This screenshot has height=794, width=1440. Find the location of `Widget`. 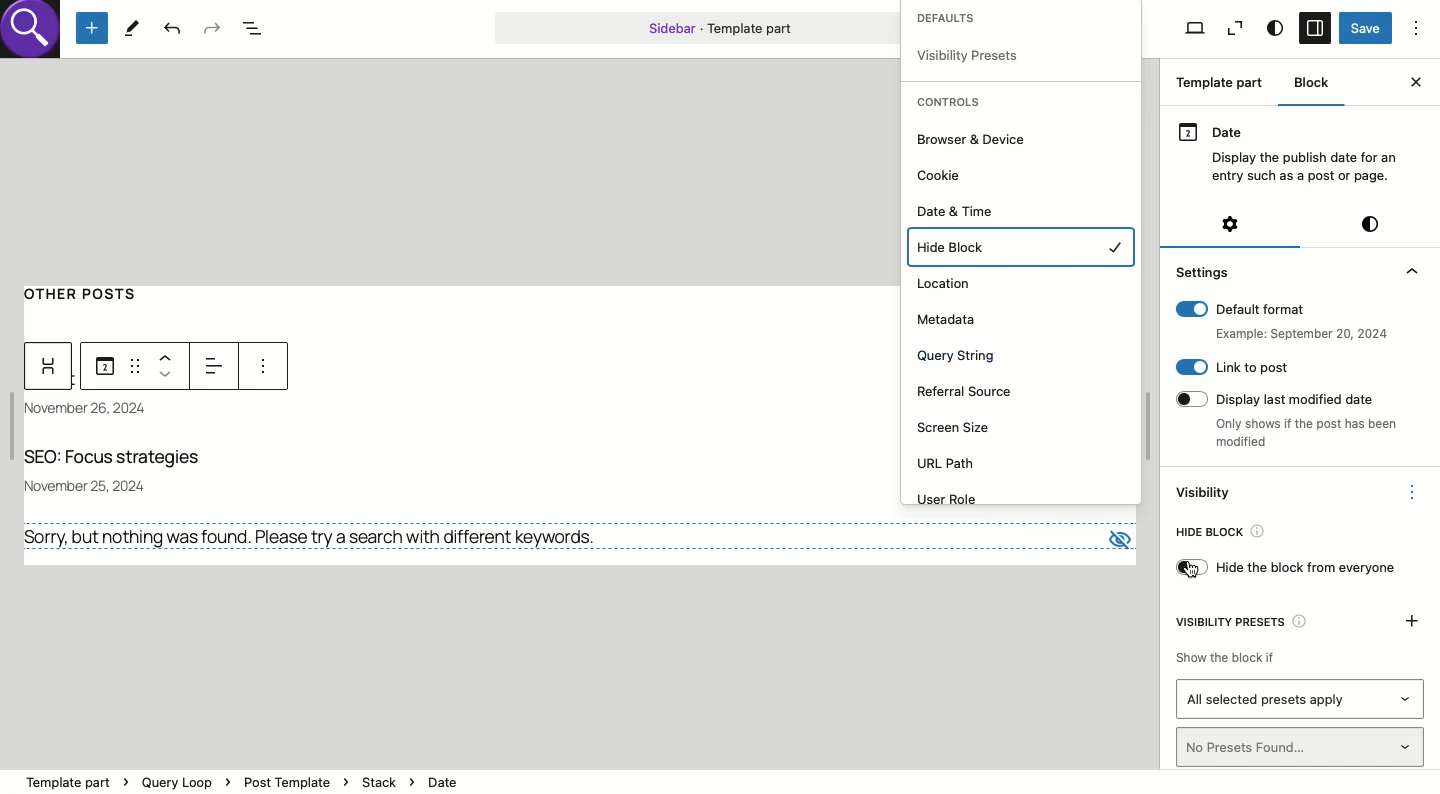

Widget is located at coordinates (50, 367).